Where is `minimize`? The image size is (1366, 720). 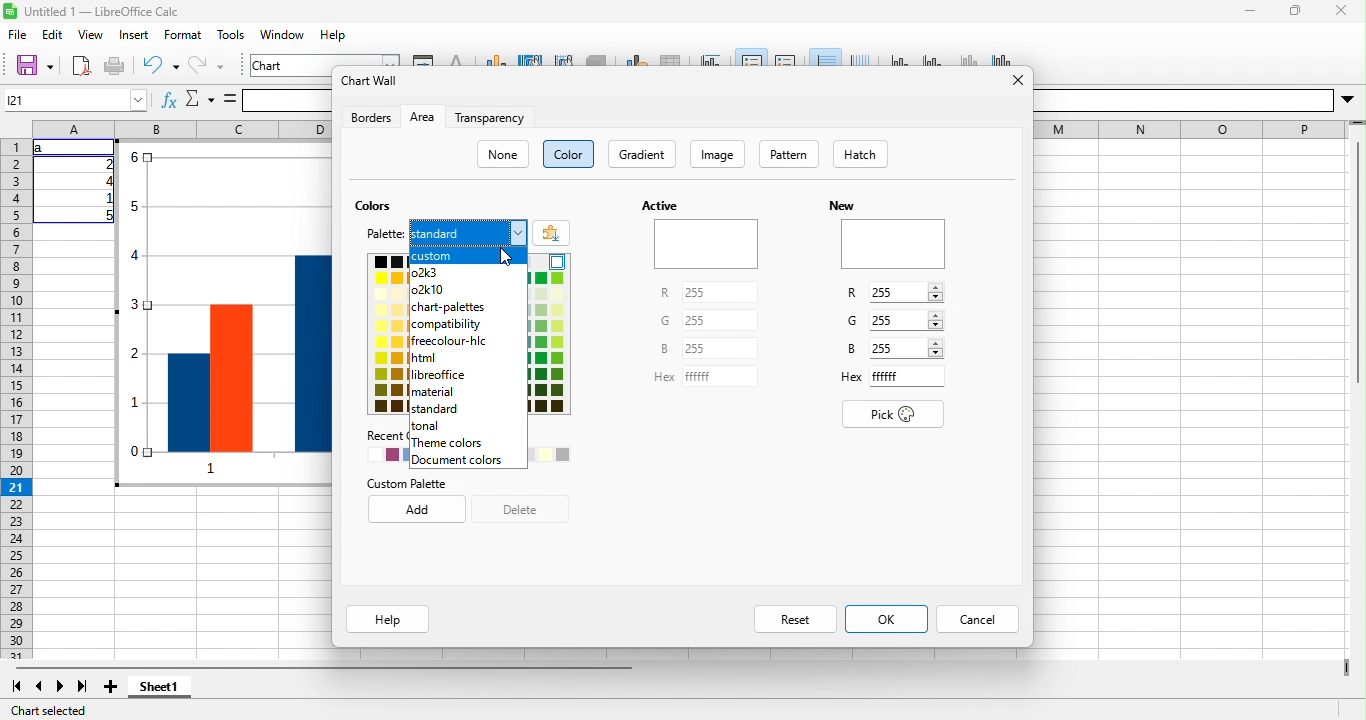 minimize is located at coordinates (1250, 11).